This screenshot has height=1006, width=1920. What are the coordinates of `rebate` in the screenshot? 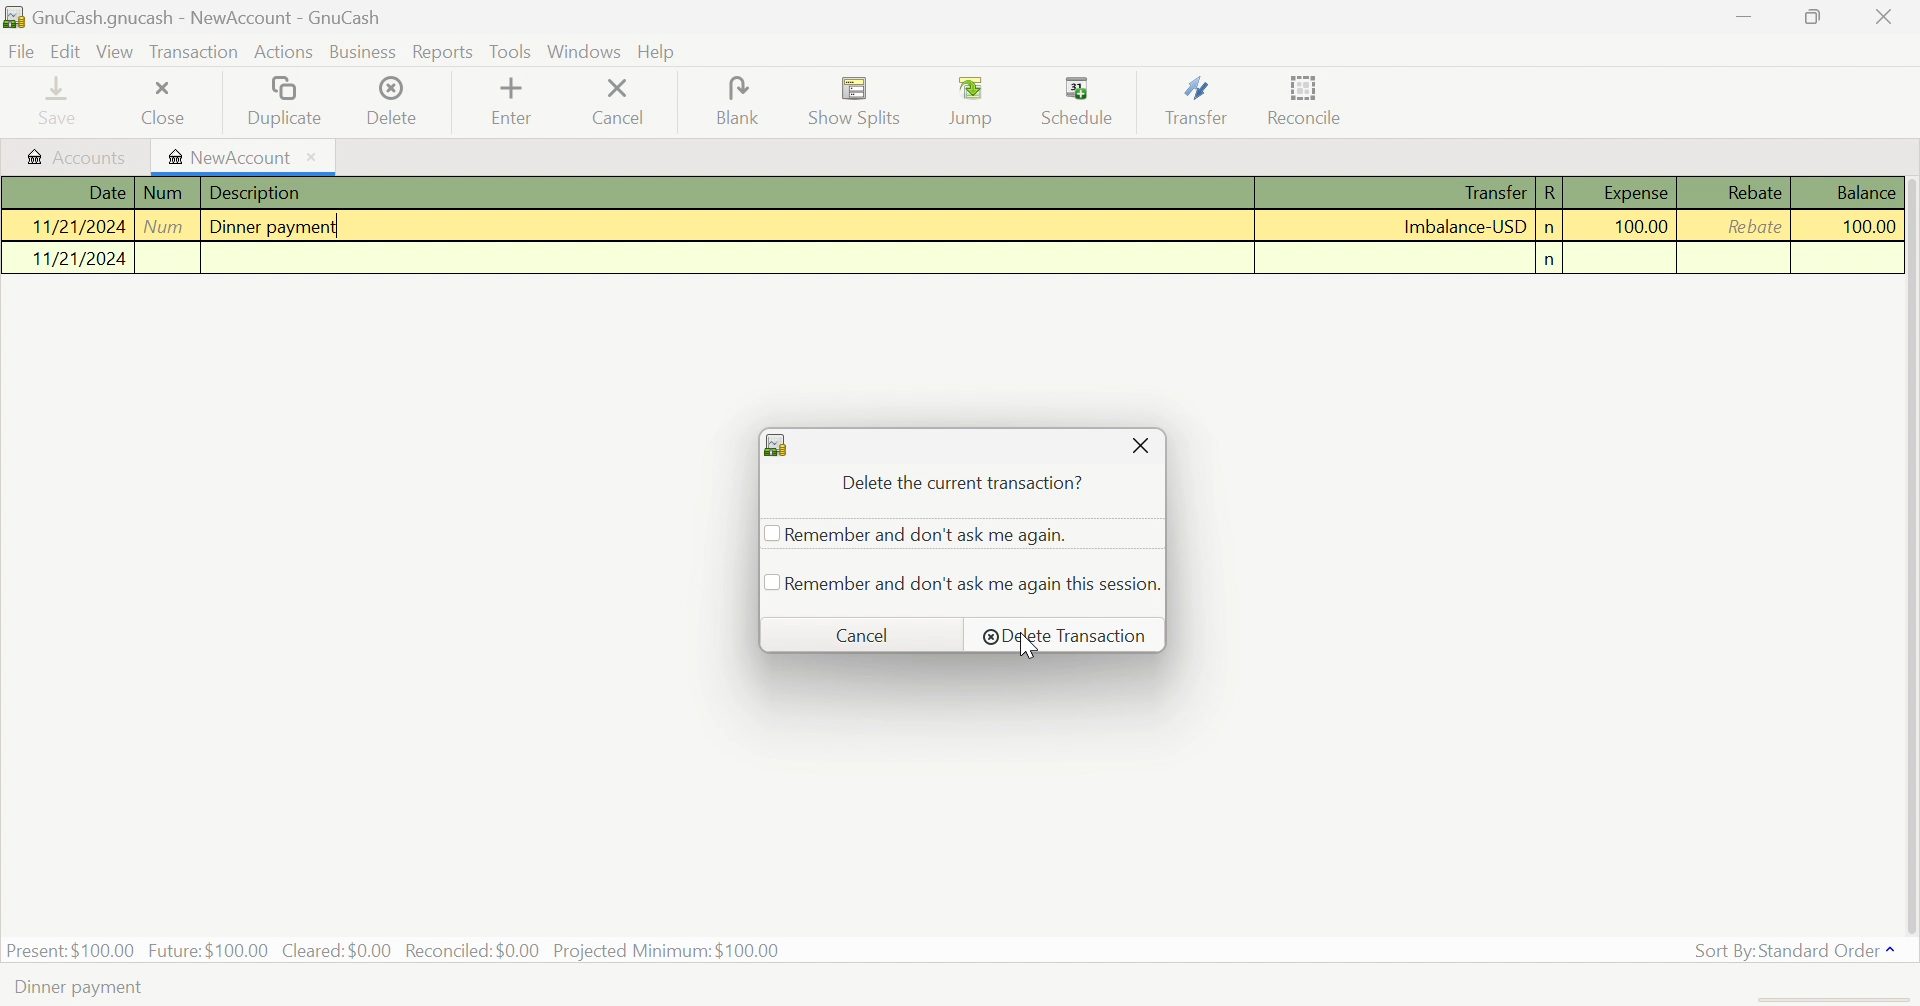 It's located at (1749, 224).